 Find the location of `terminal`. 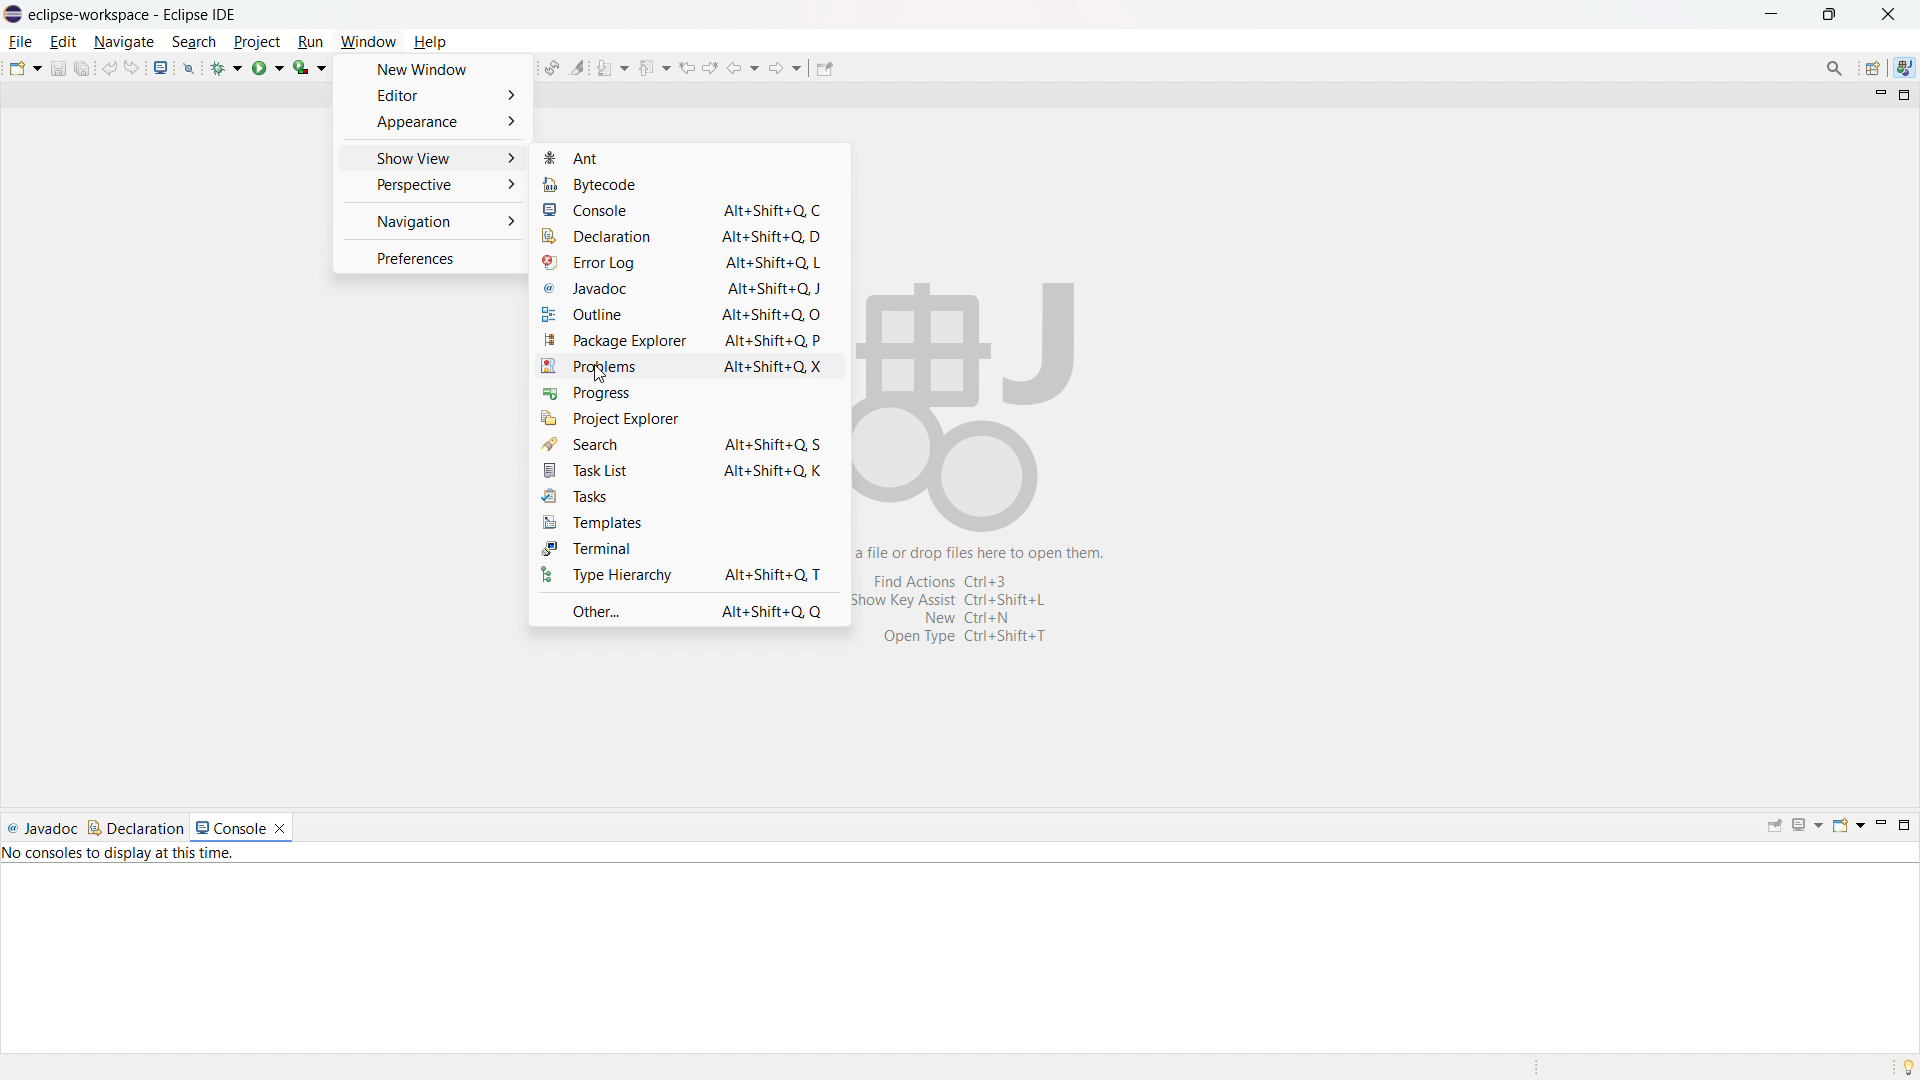

terminal is located at coordinates (690, 548).